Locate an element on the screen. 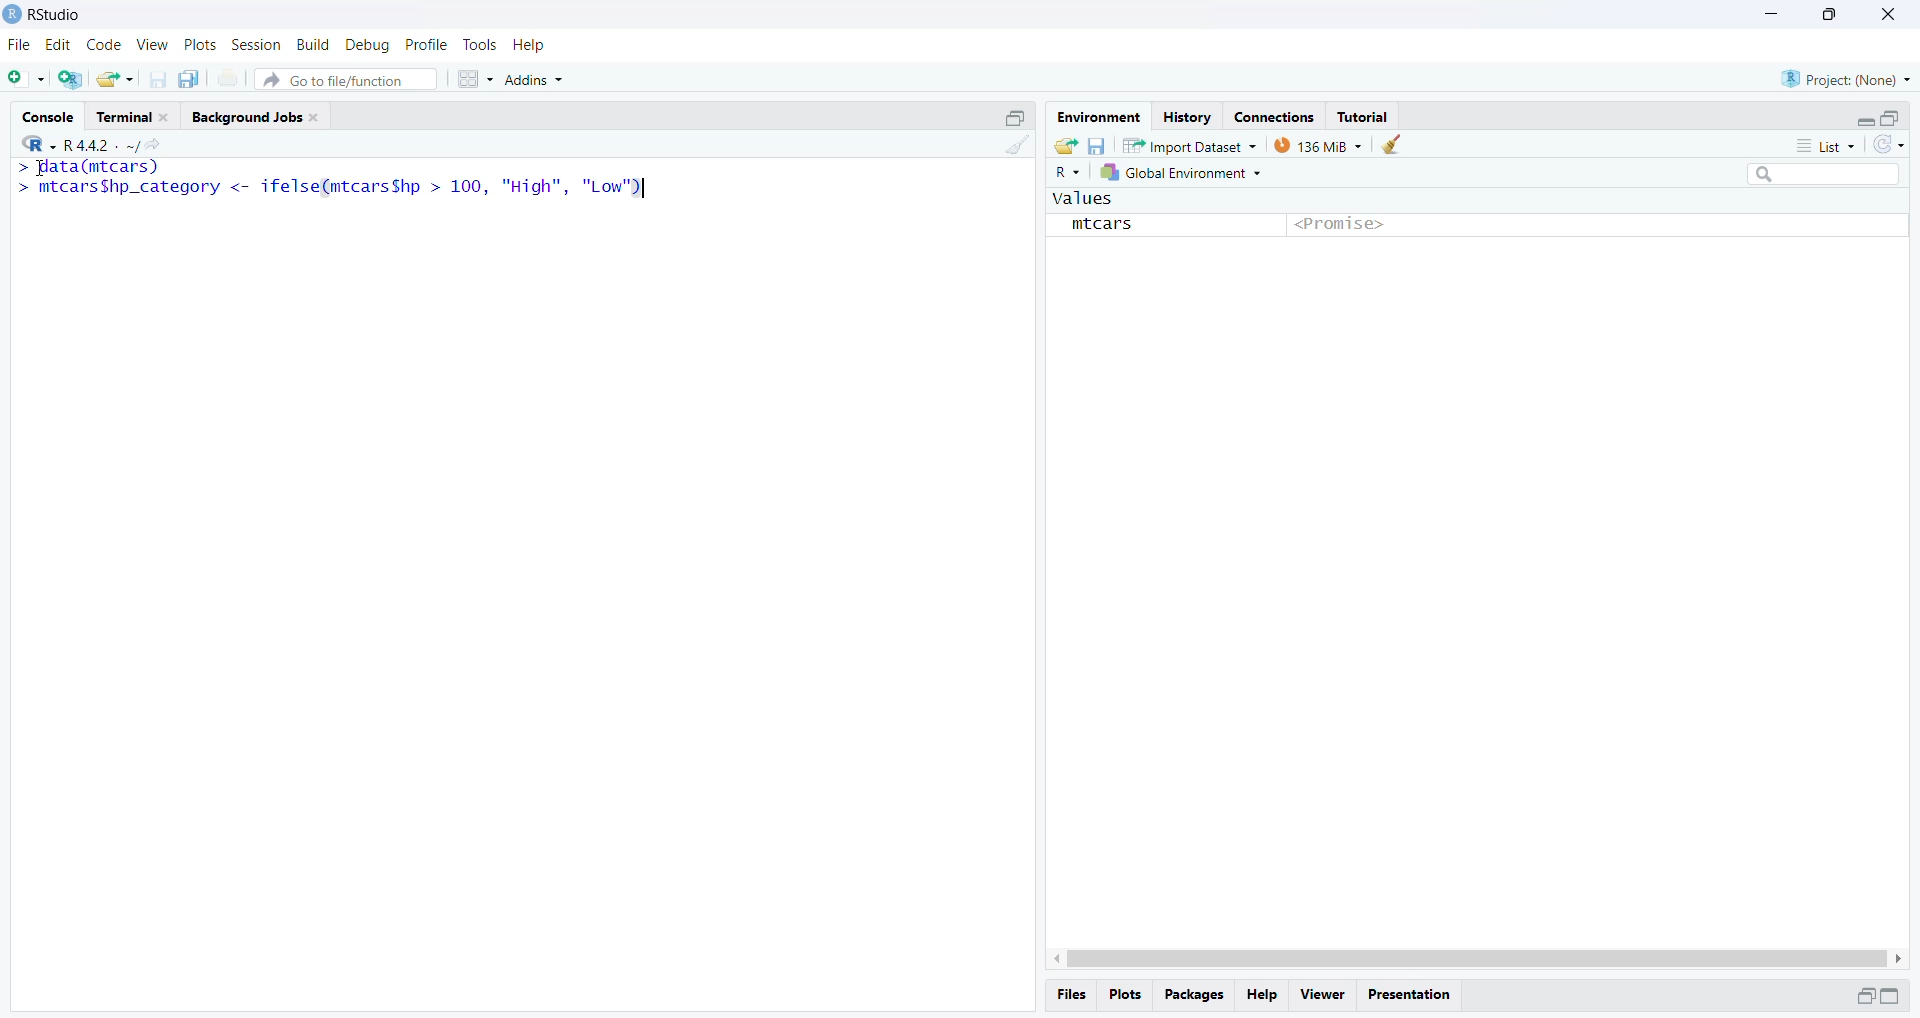 The height and width of the screenshot is (1018, 1920). Profile is located at coordinates (427, 44).